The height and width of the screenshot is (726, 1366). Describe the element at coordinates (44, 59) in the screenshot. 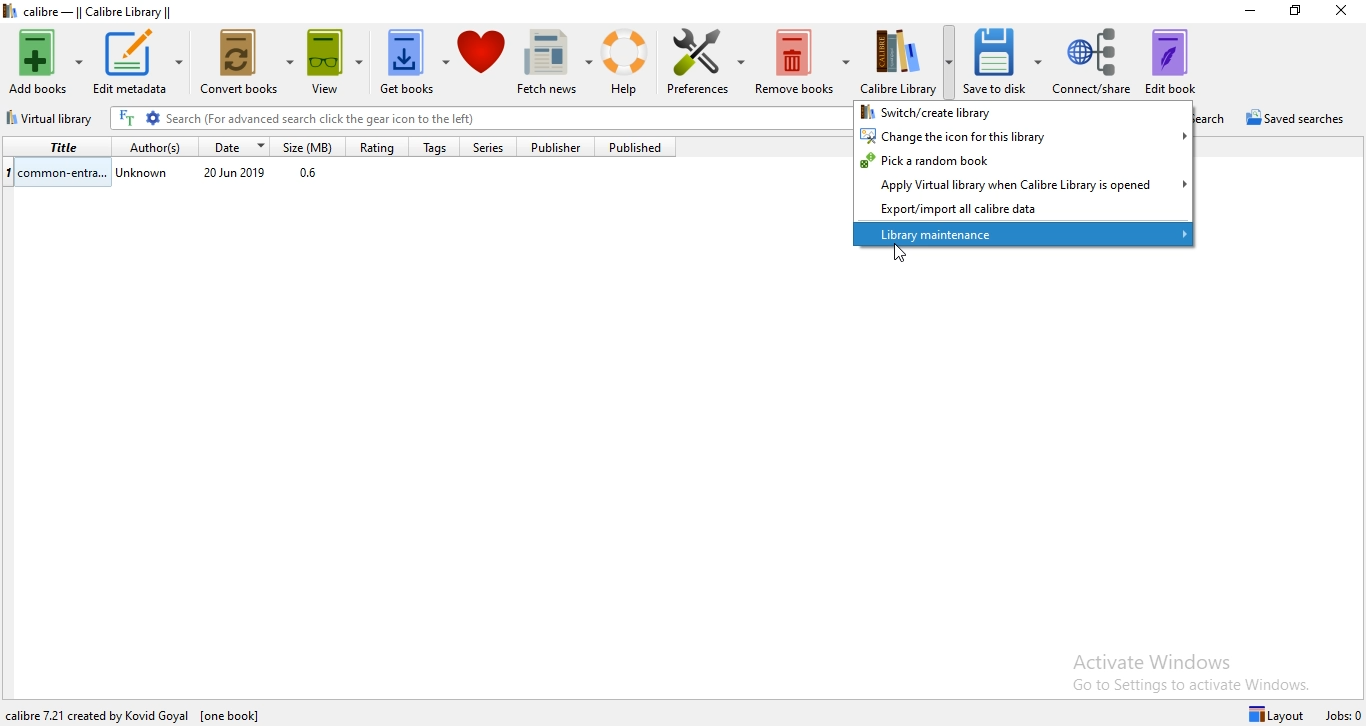

I see `Add books` at that location.